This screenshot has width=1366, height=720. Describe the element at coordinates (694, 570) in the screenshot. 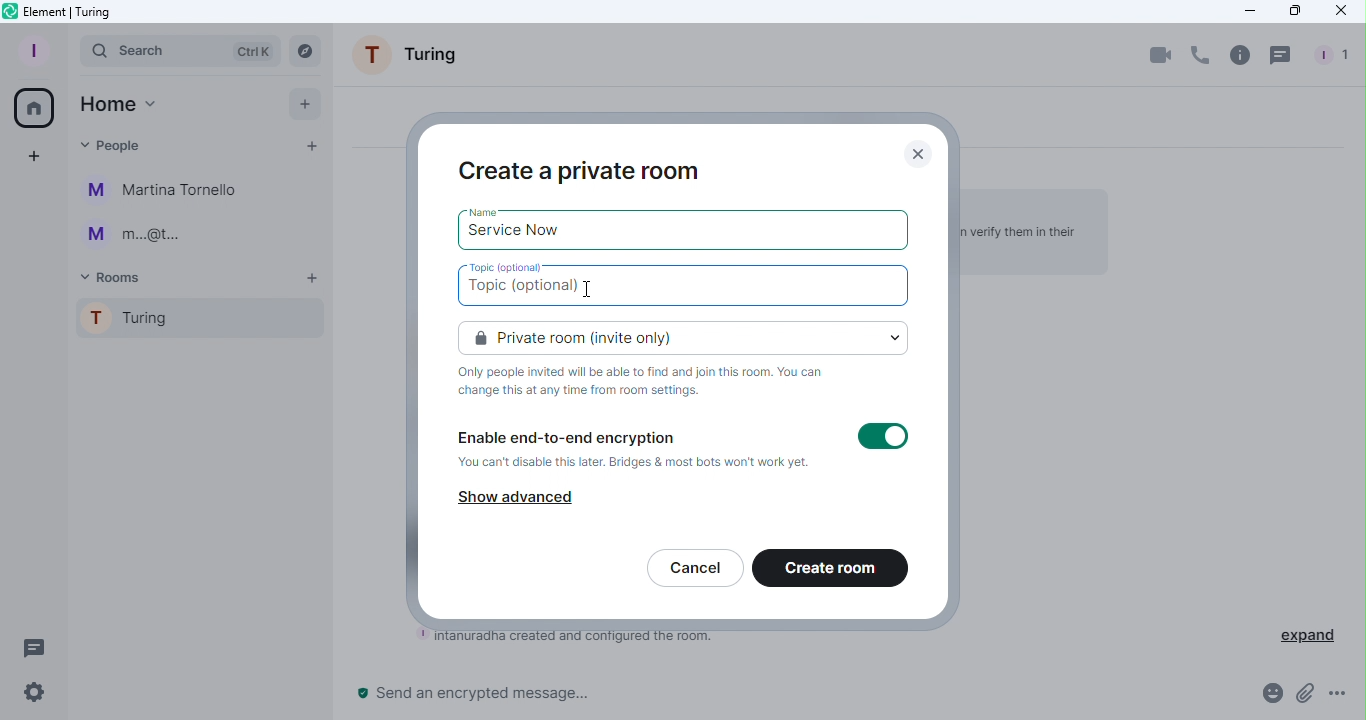

I see `Cancel` at that location.